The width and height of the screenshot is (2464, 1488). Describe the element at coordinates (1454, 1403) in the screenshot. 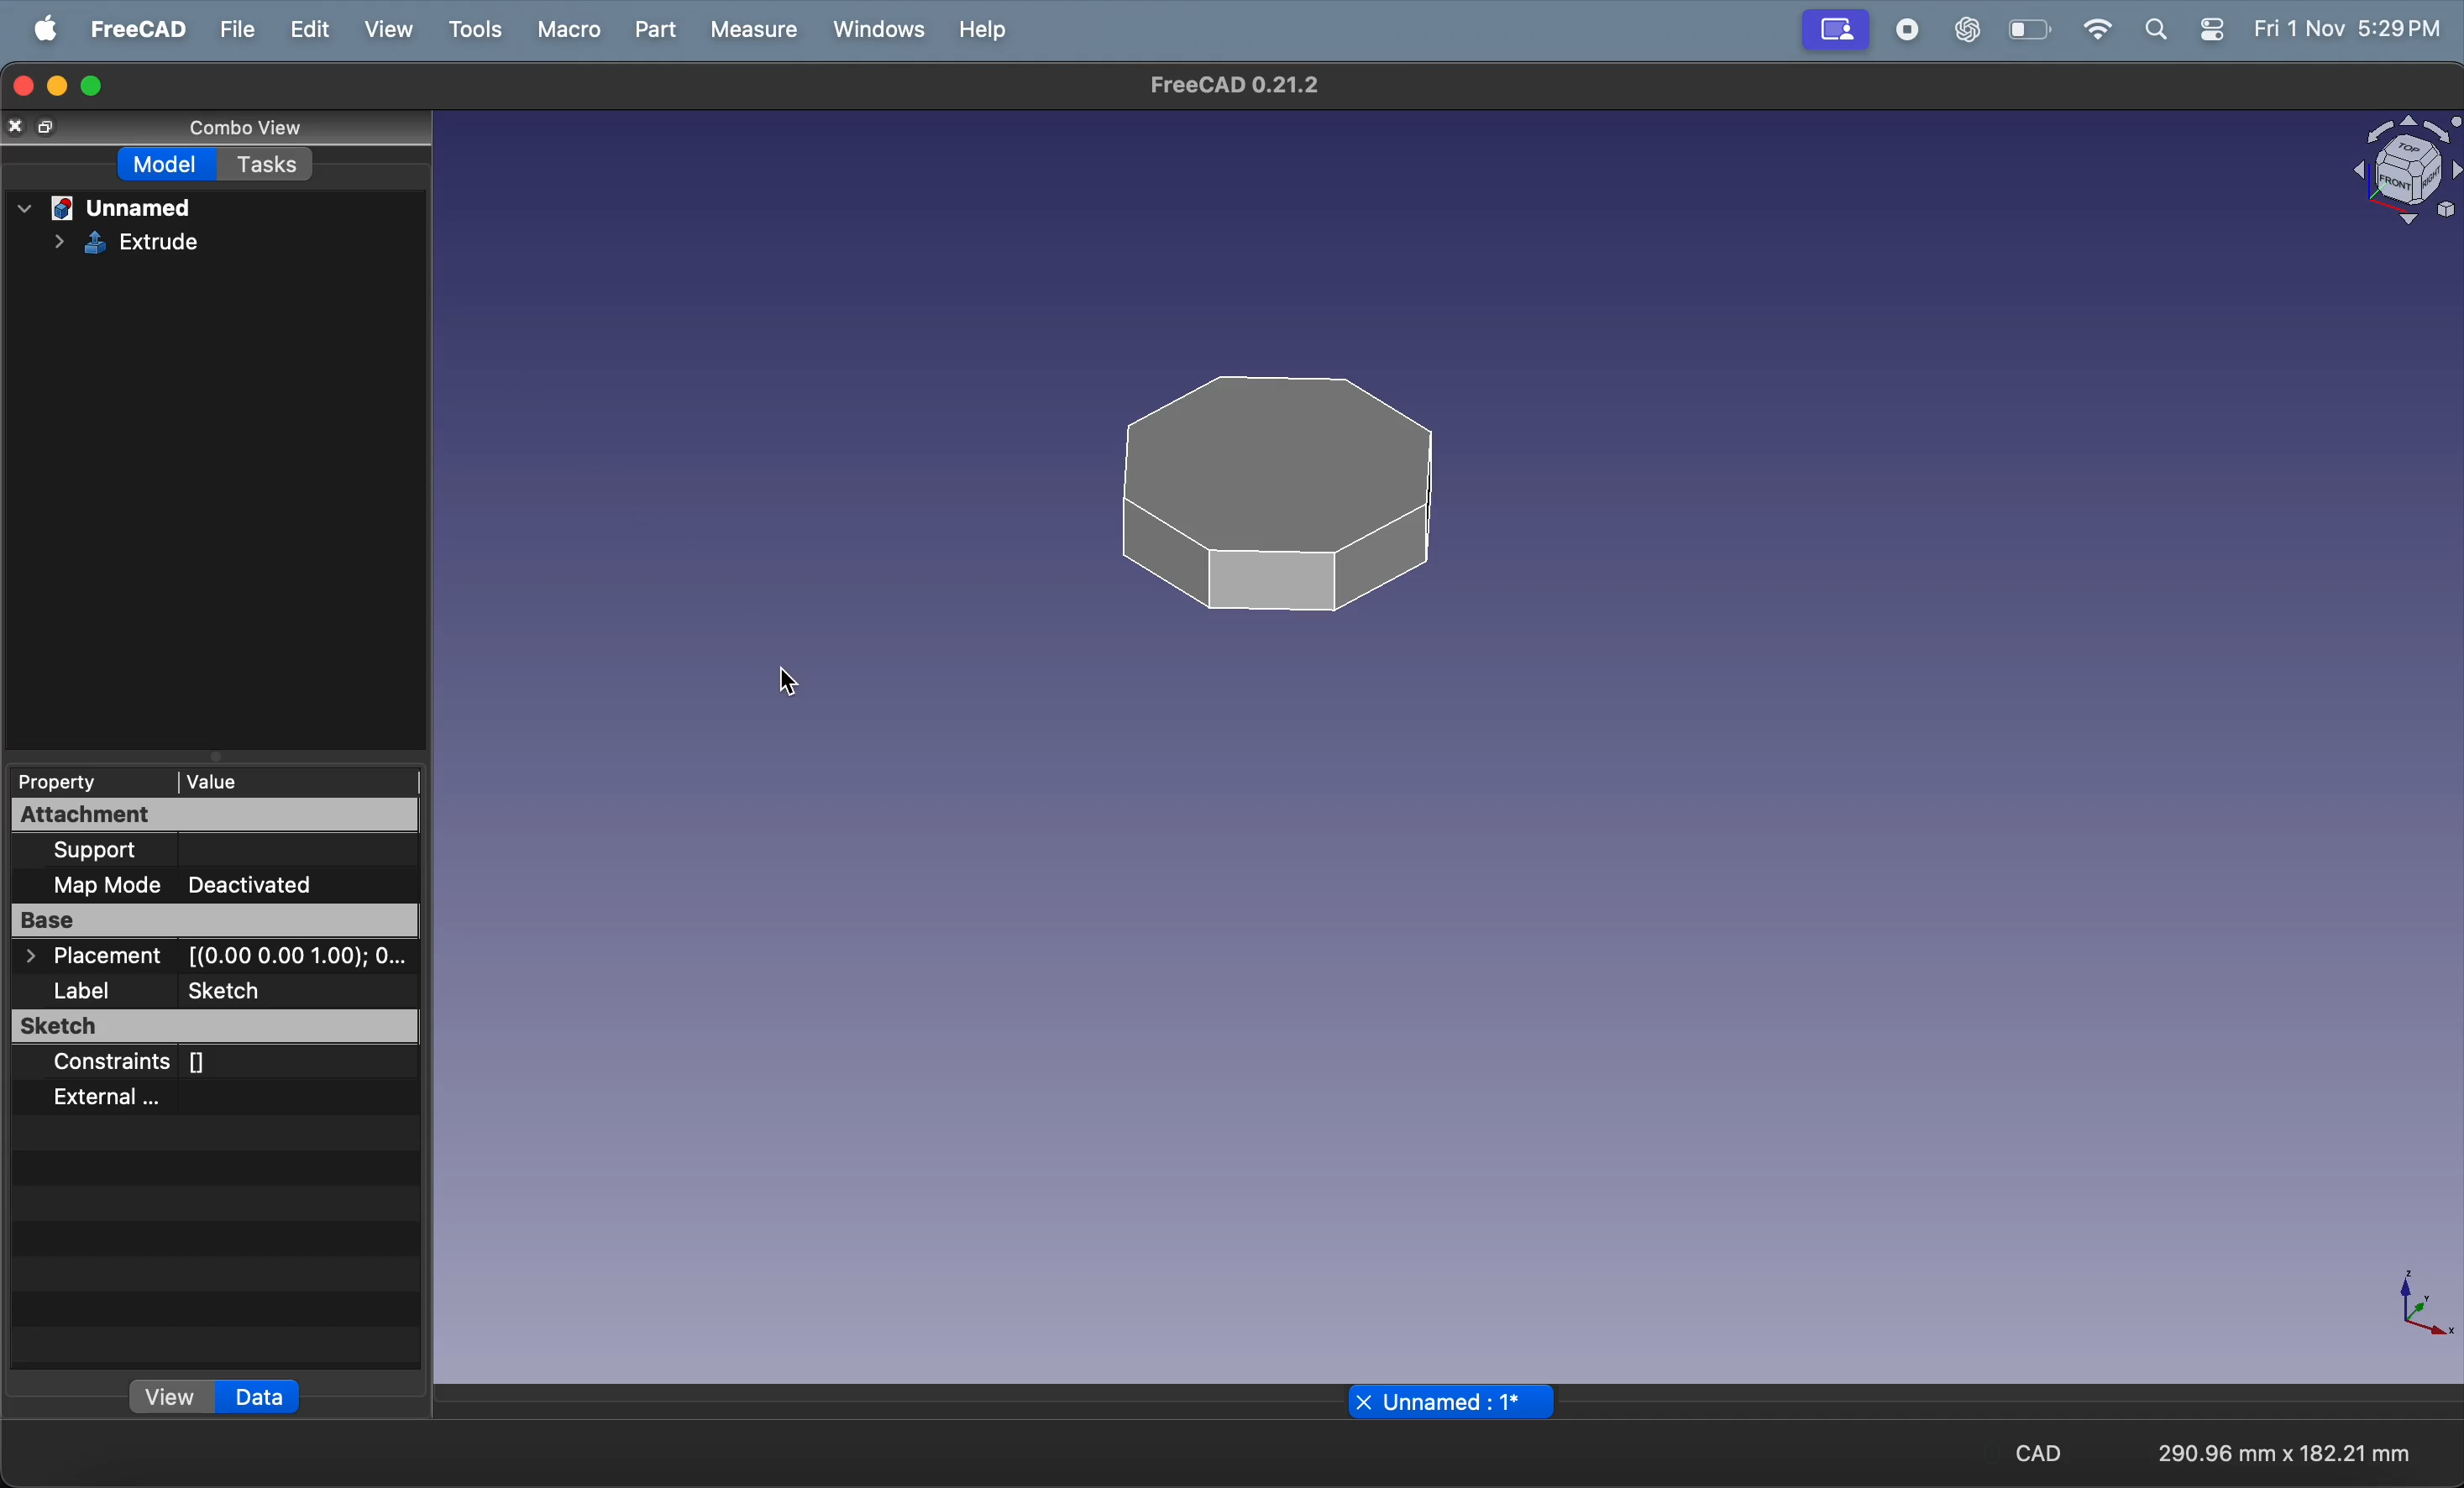

I see `unnamed page name` at that location.